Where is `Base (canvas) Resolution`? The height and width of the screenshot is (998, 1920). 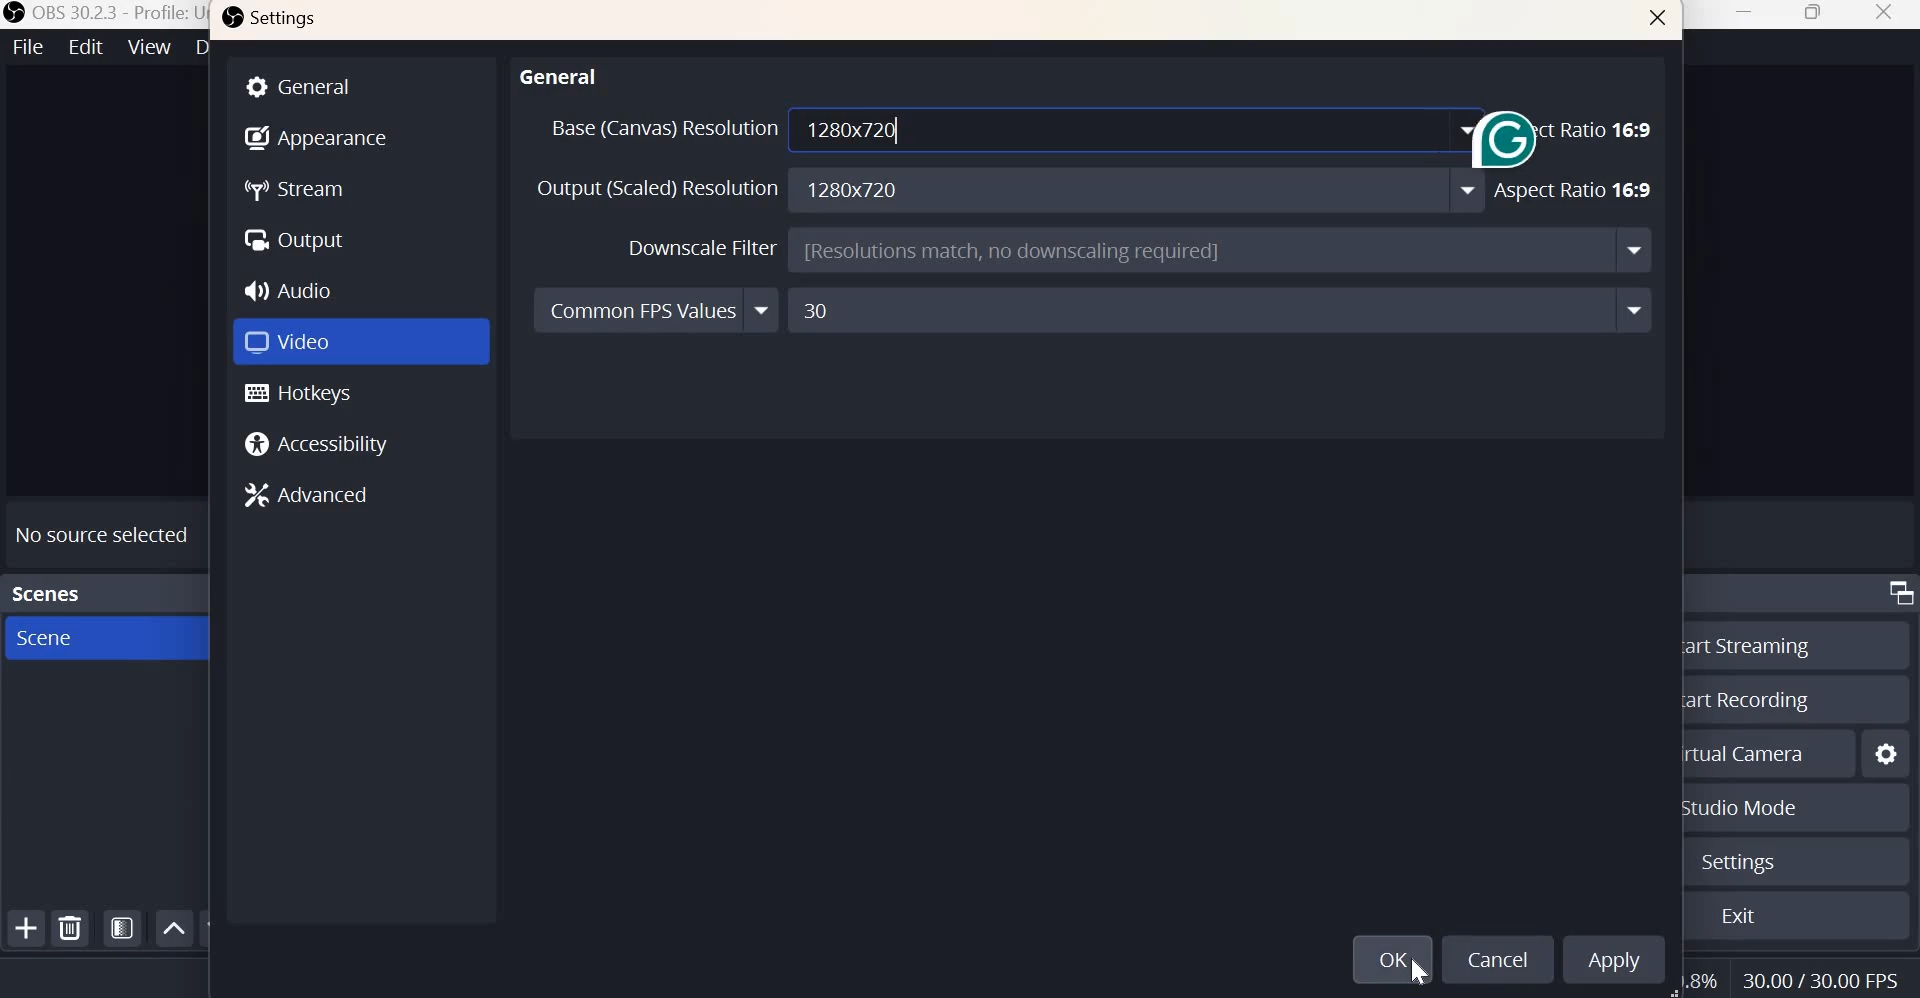
Base (canvas) Resolution is located at coordinates (662, 128).